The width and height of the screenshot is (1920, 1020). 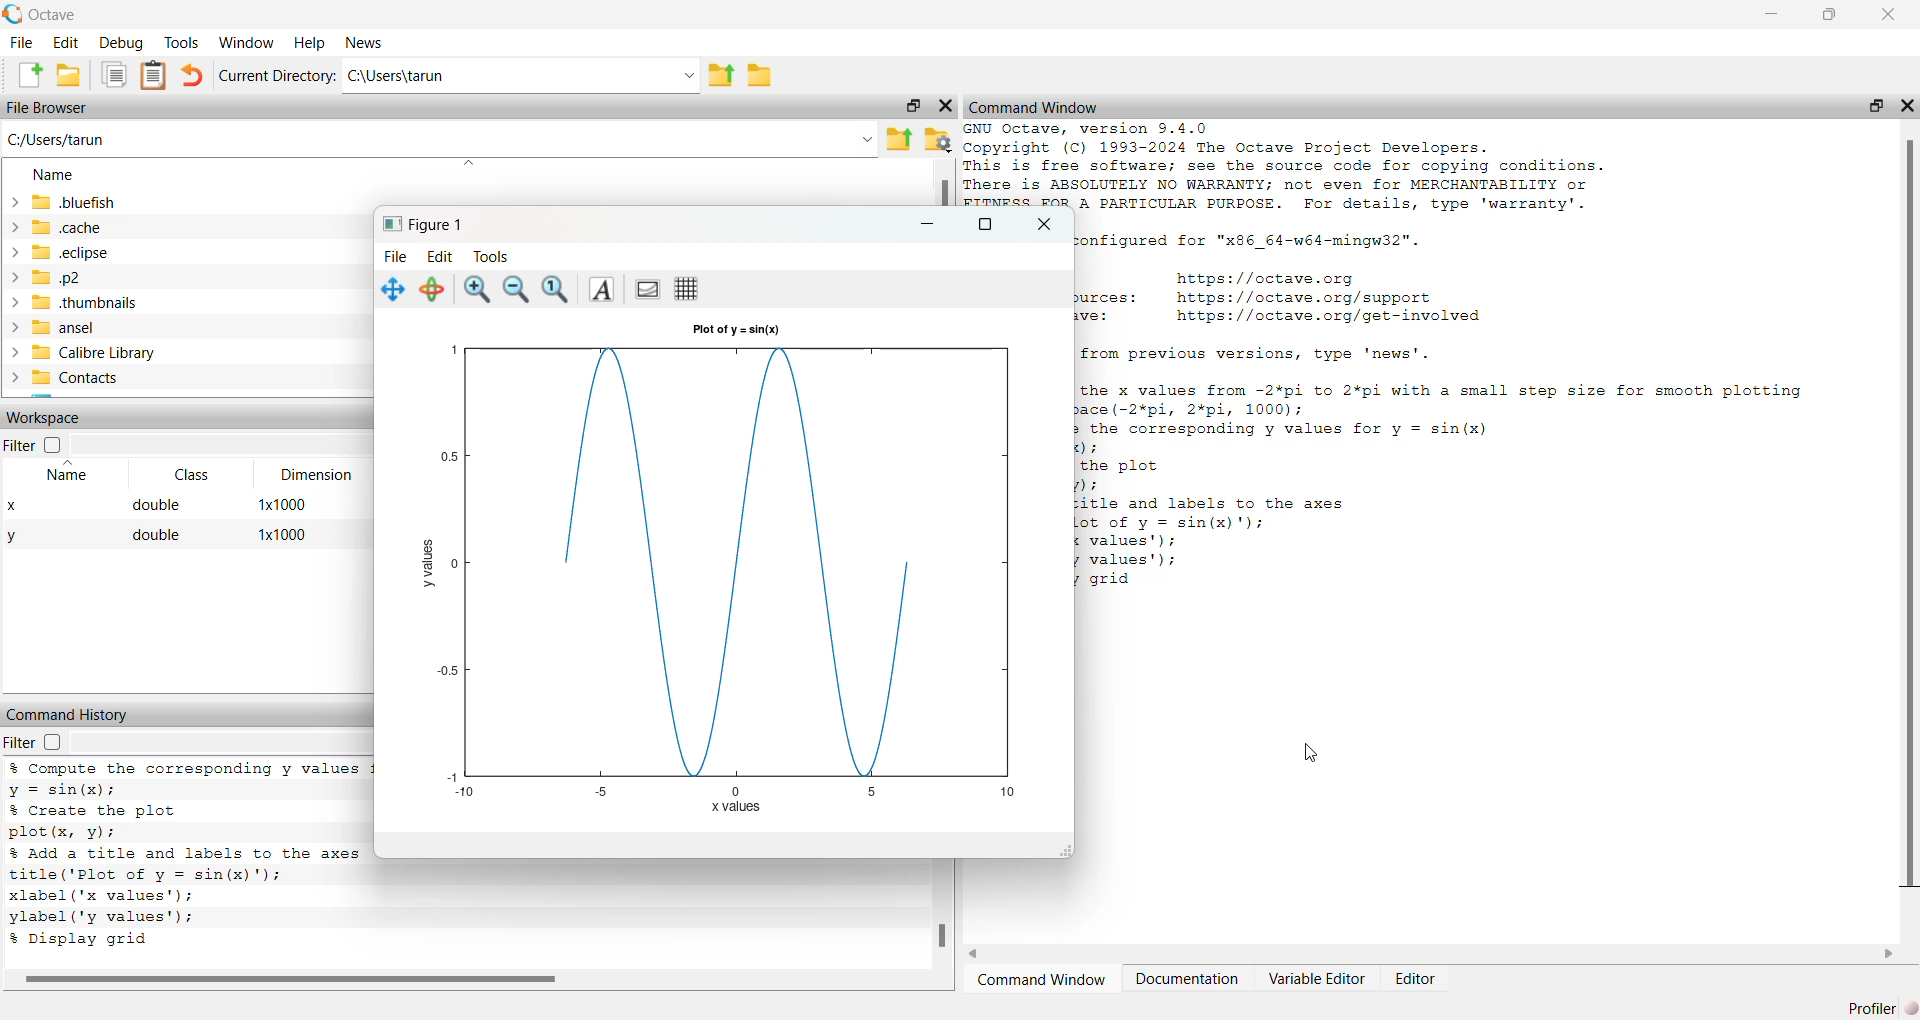 I want to click on scroll bar, so click(x=942, y=191).